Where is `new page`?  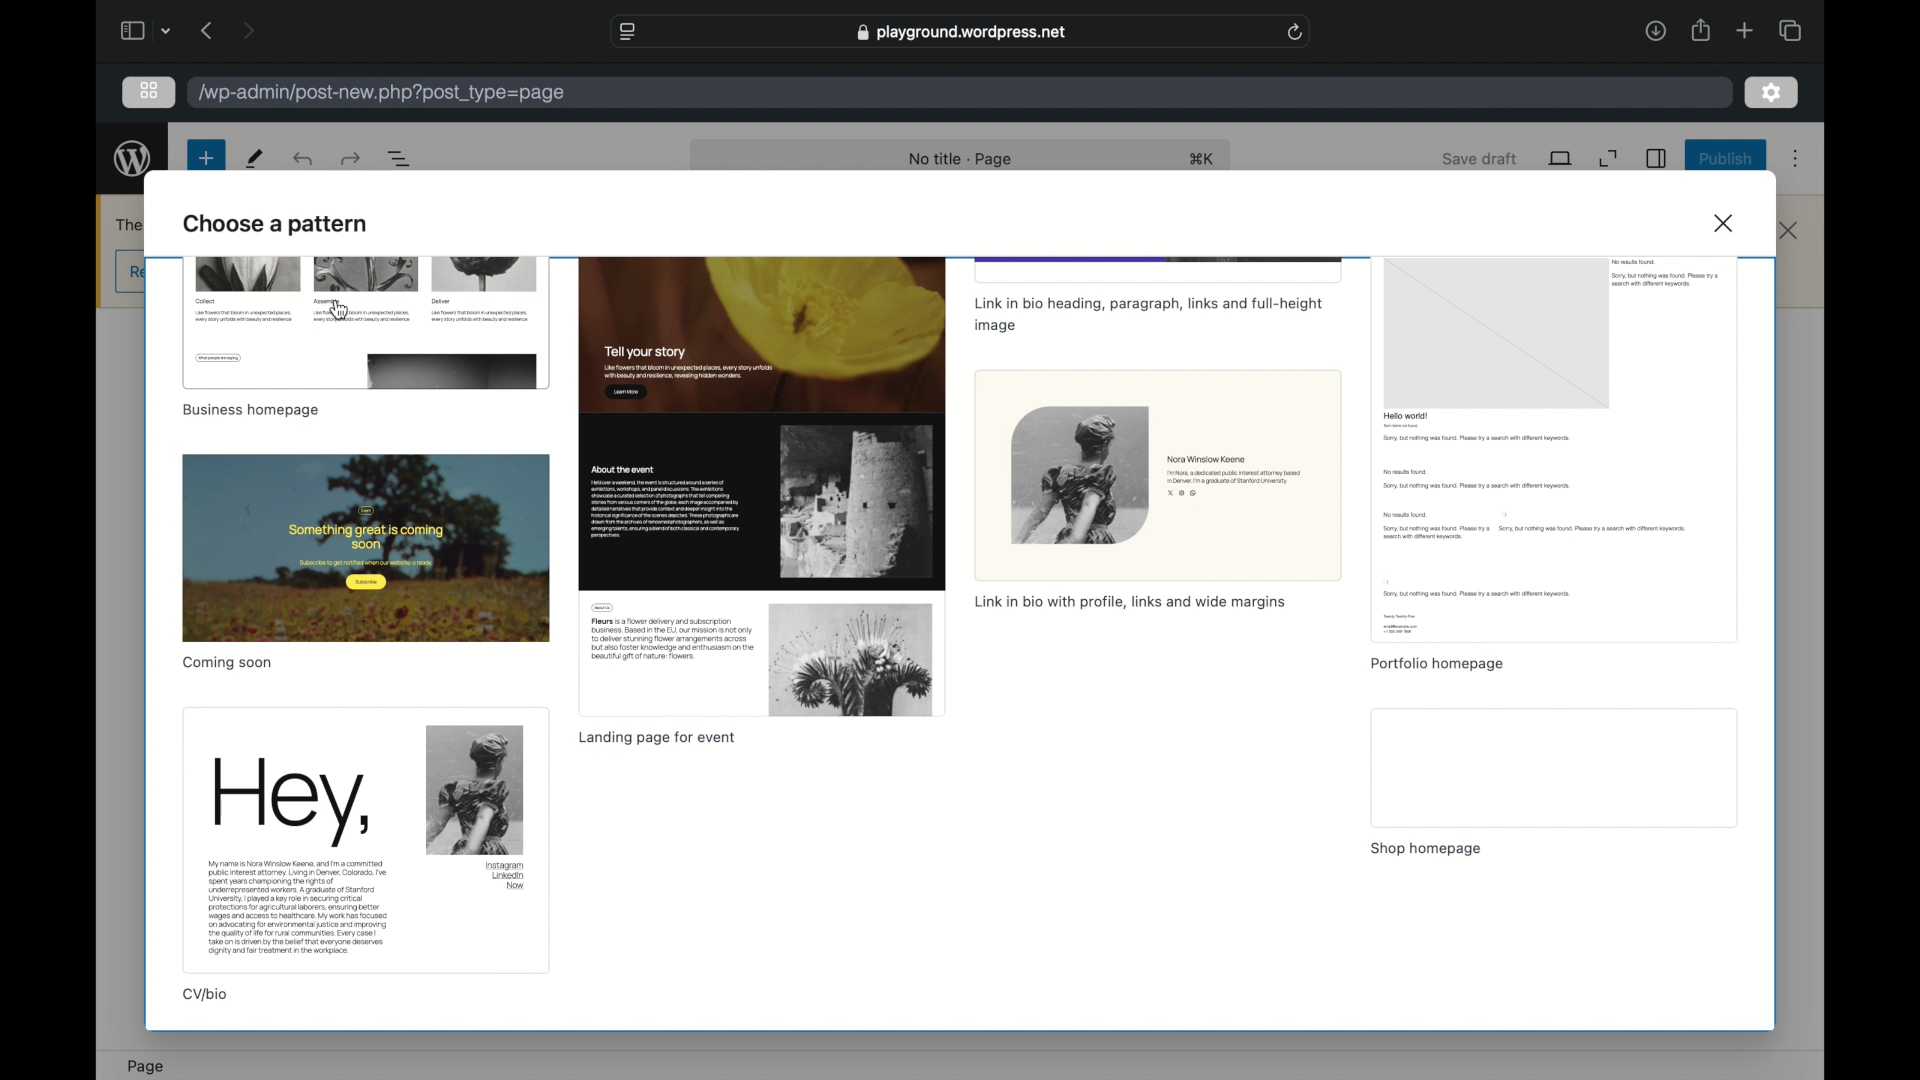 new page is located at coordinates (256, 159).